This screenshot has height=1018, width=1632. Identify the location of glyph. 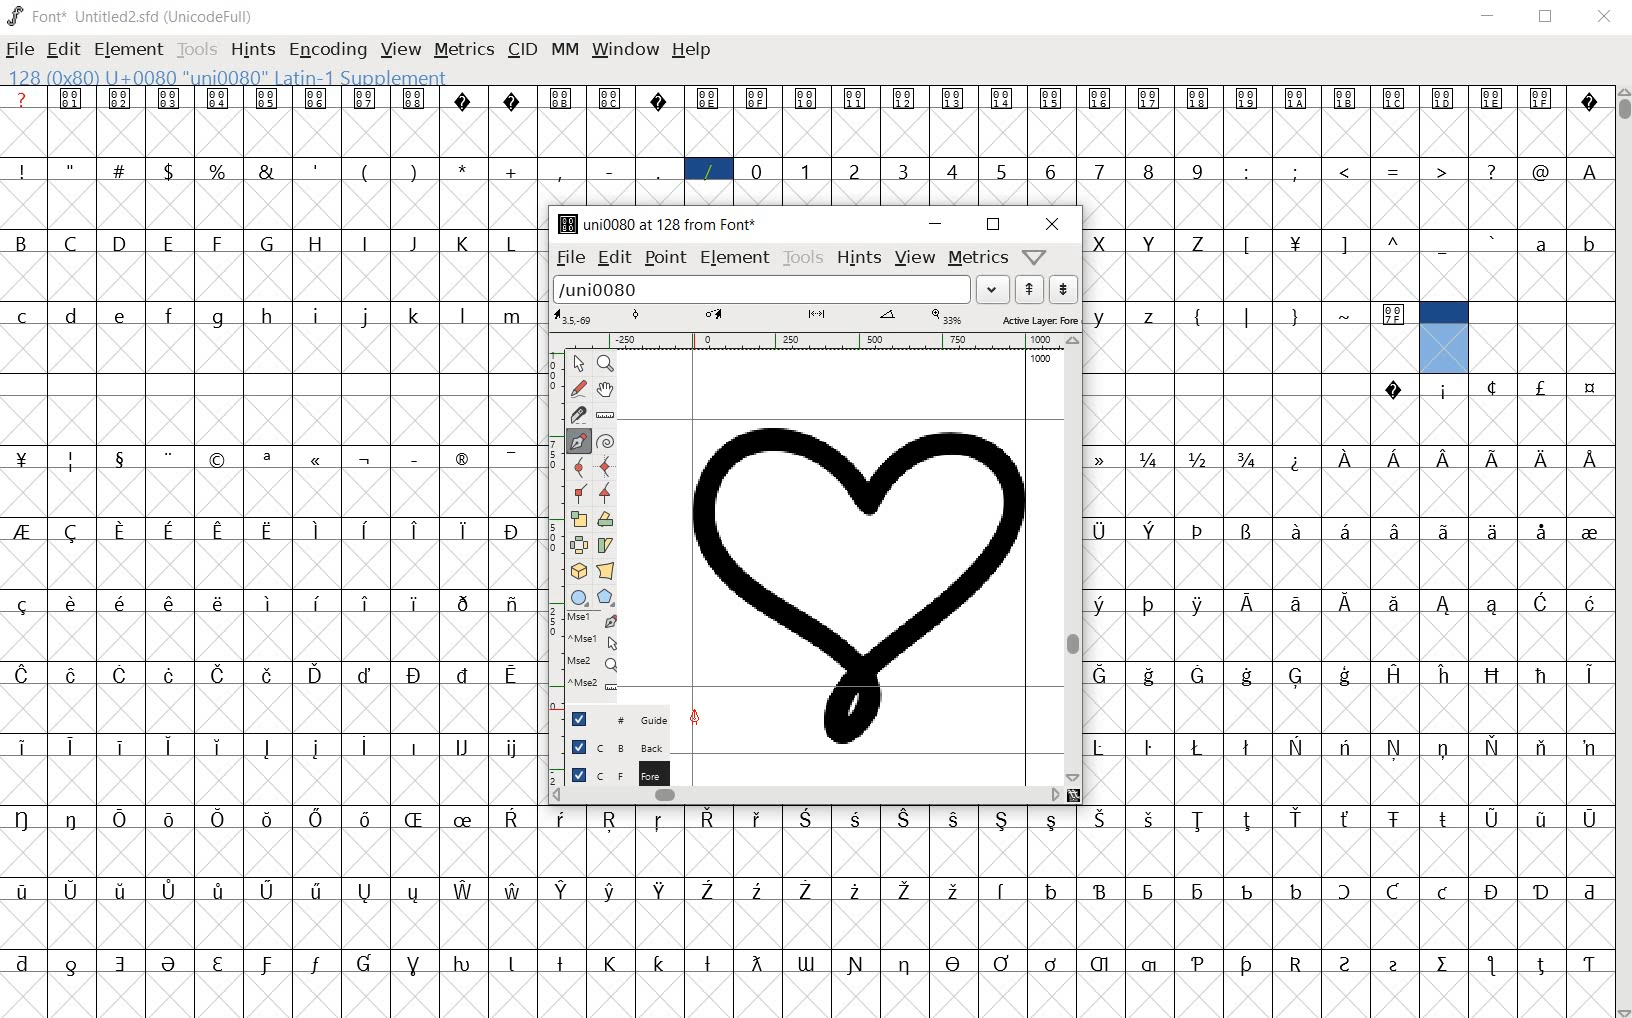
(511, 818).